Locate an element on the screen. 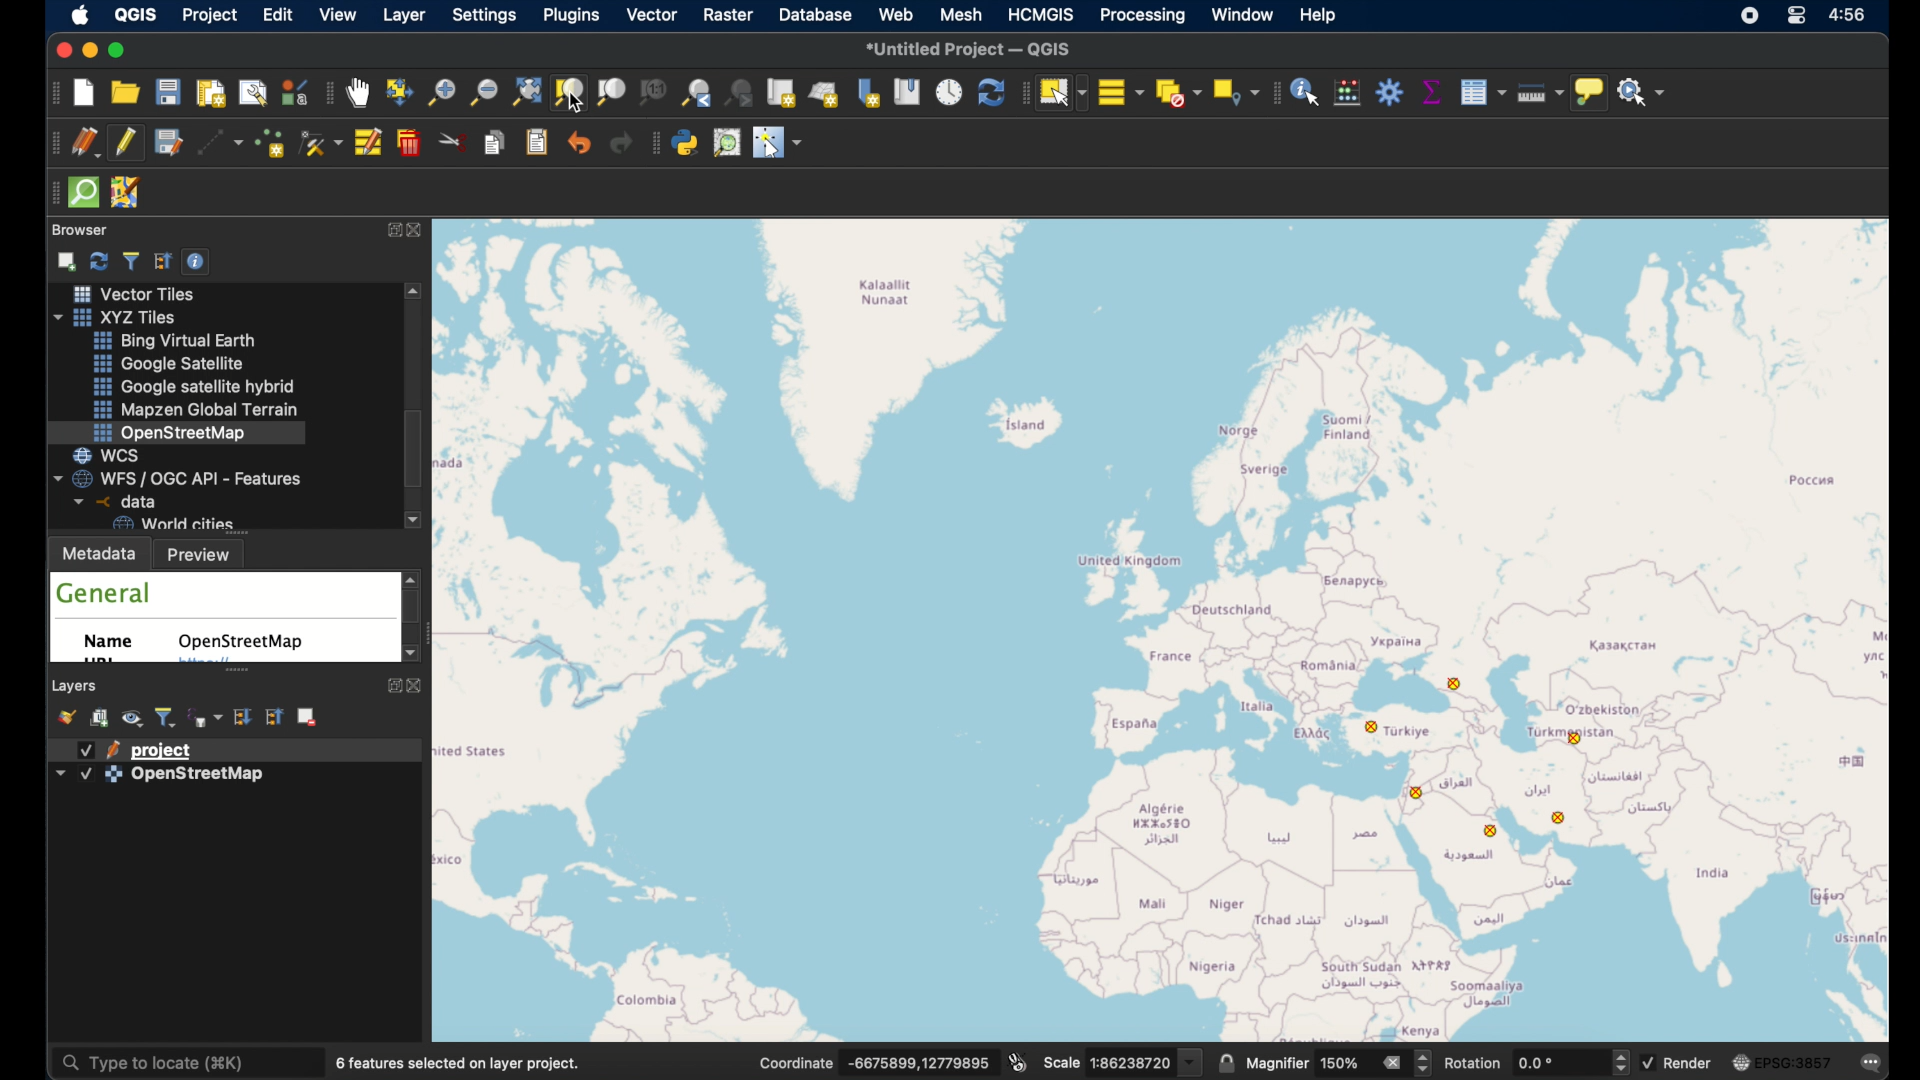 This screenshot has height=1080, width=1920. zoom out is located at coordinates (482, 91).